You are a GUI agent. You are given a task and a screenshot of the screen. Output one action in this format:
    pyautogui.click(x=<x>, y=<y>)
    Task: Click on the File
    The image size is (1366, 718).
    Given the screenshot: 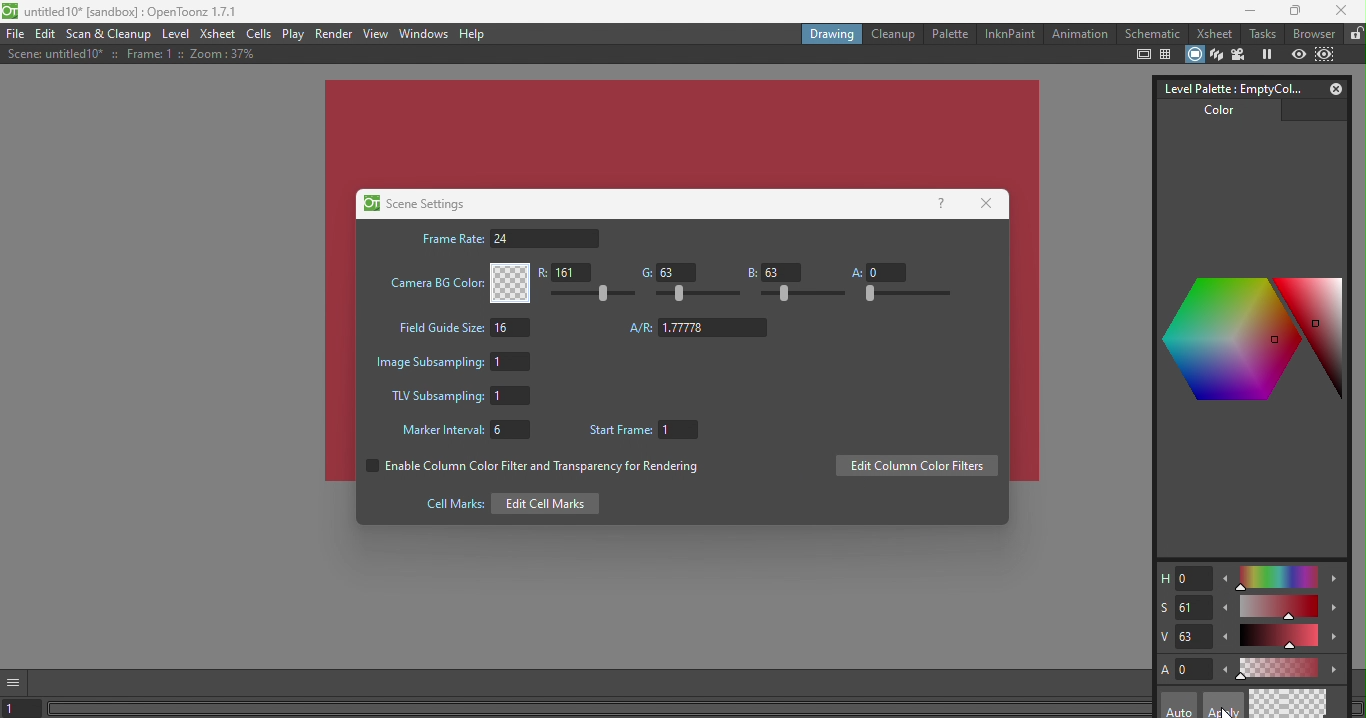 What is the action you would take?
    pyautogui.click(x=15, y=35)
    